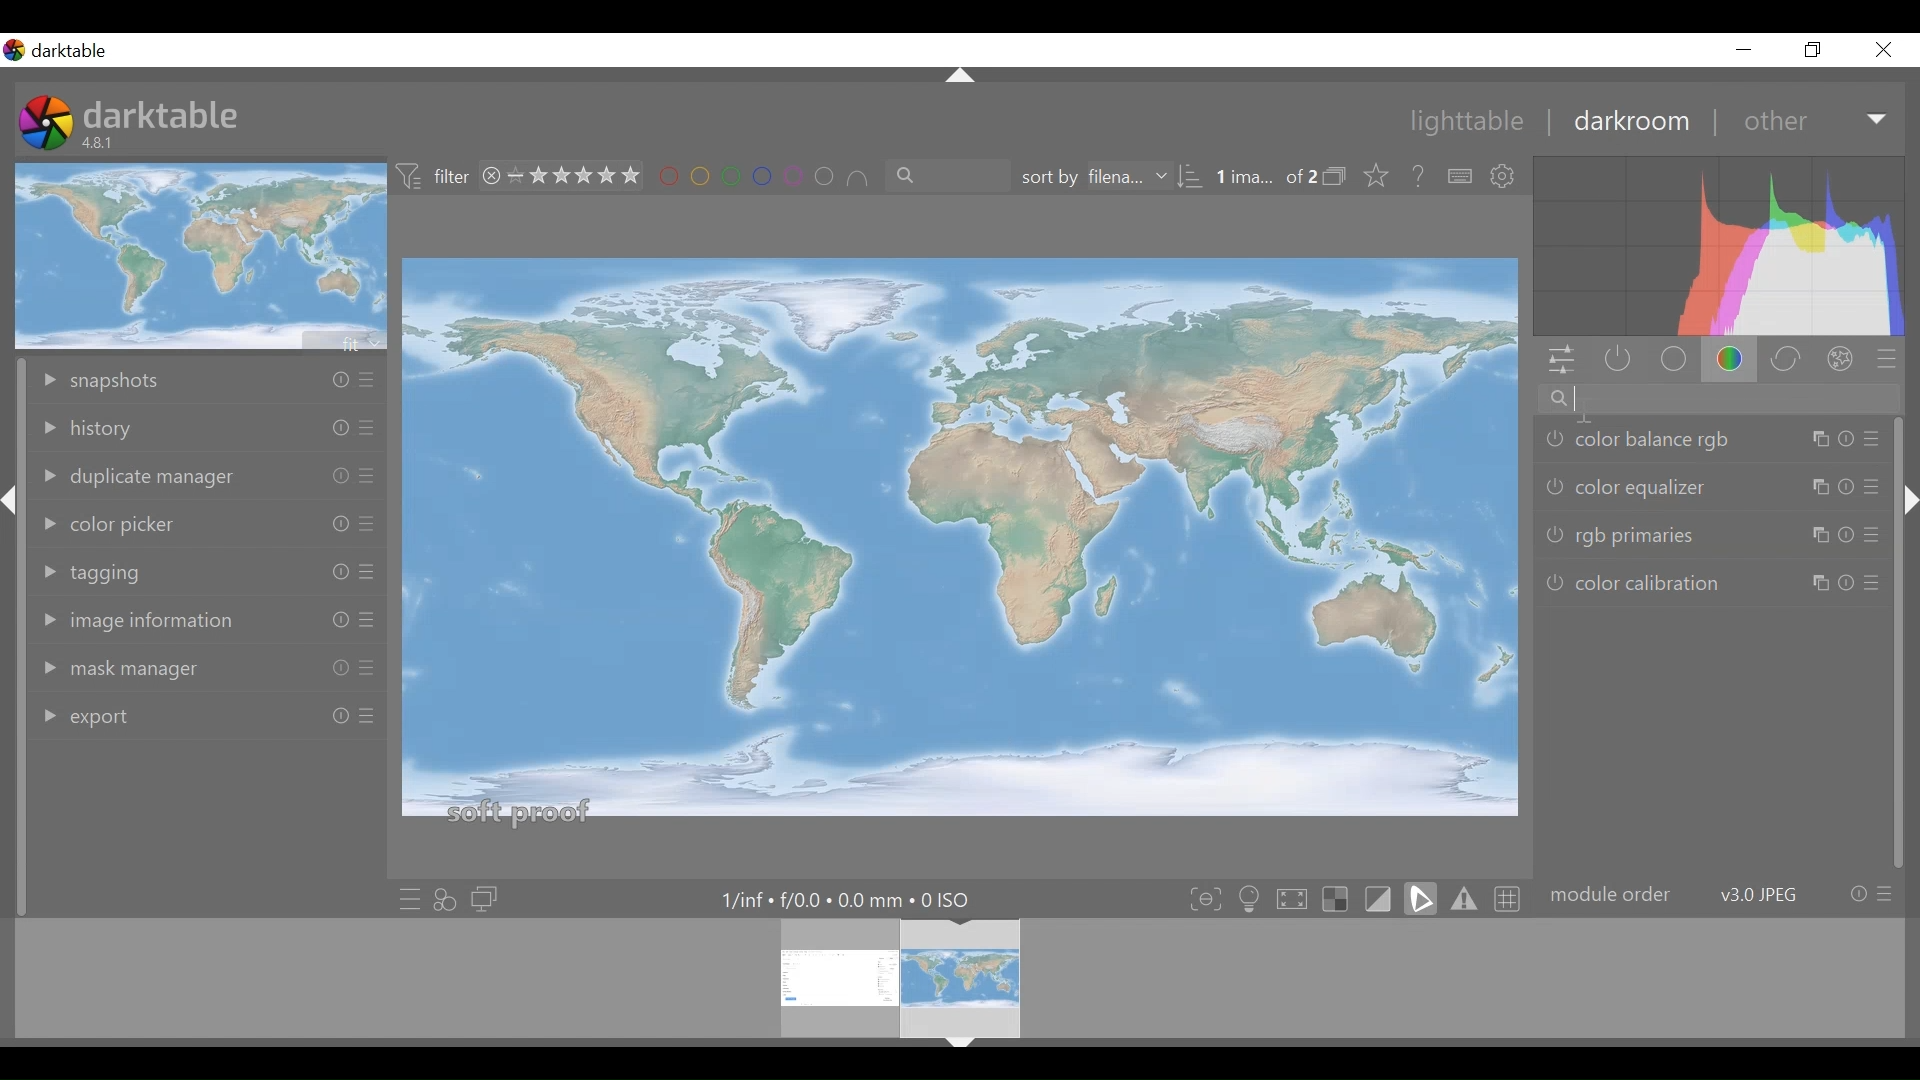  Describe the element at coordinates (763, 177) in the screenshot. I see `set color labels` at that location.